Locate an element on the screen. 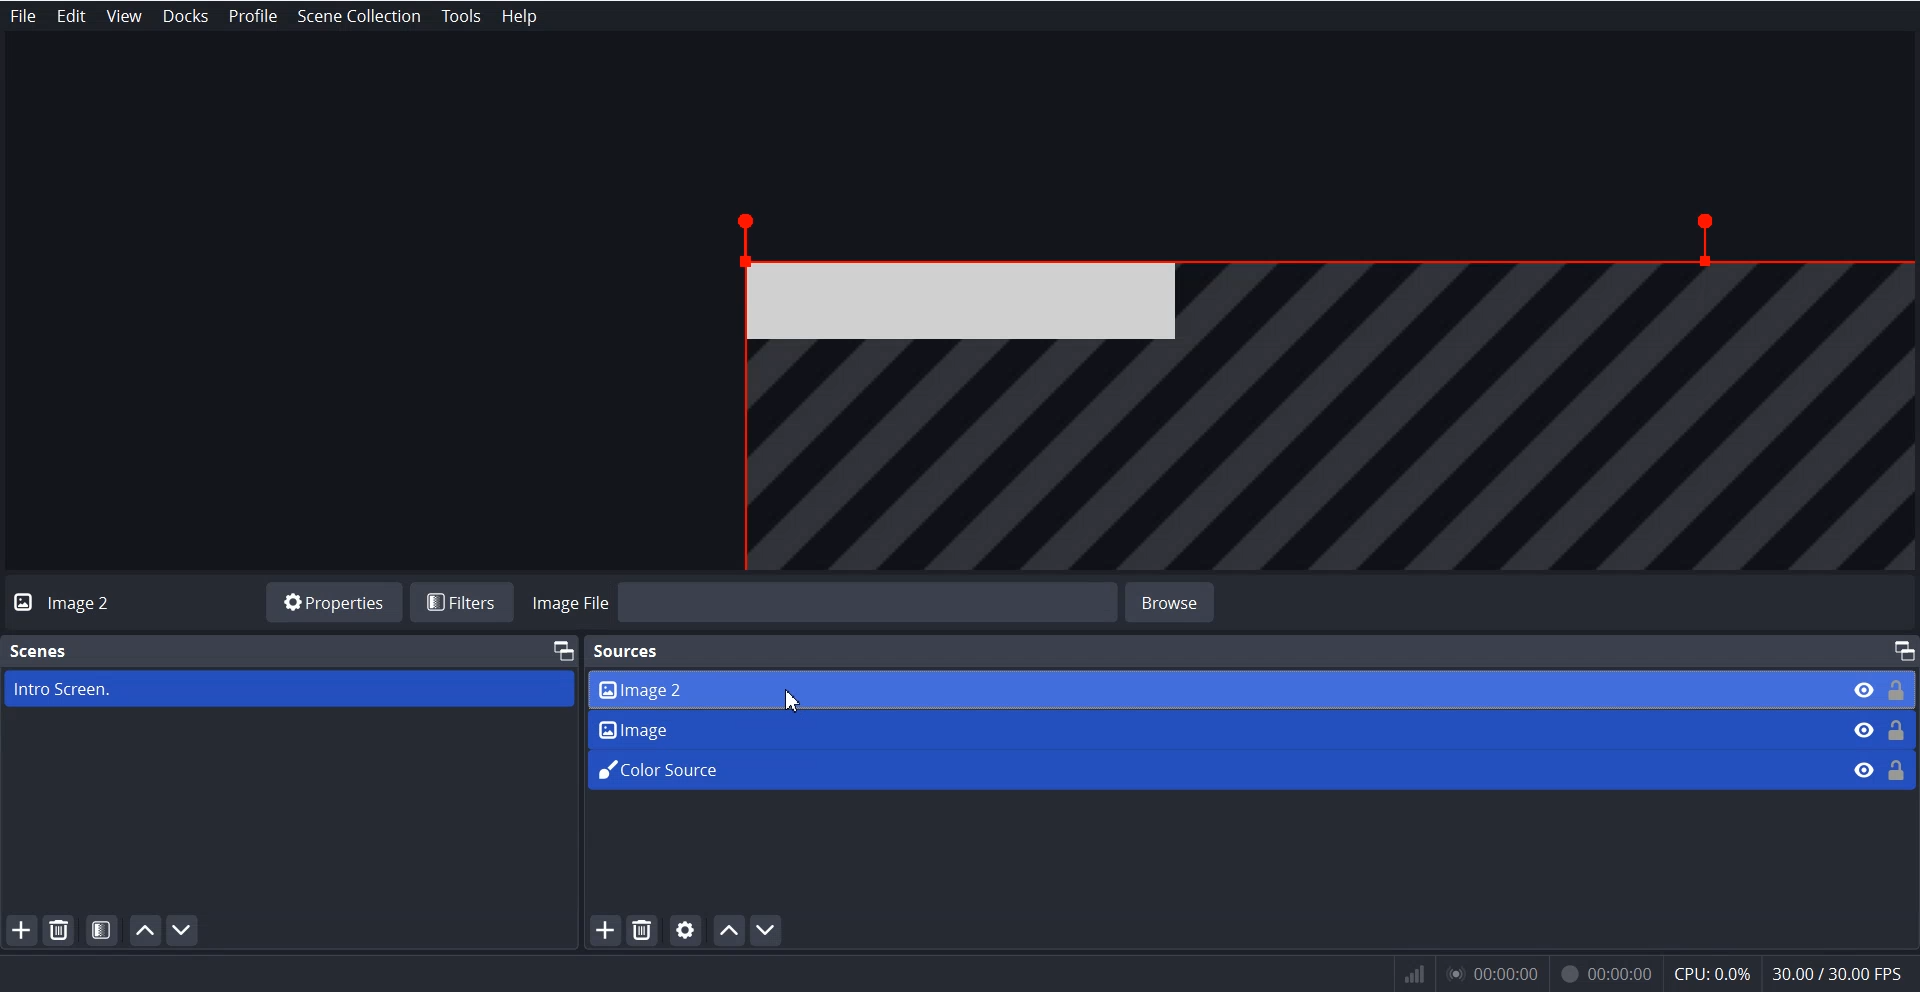  Remove Selected Source is located at coordinates (642, 931).